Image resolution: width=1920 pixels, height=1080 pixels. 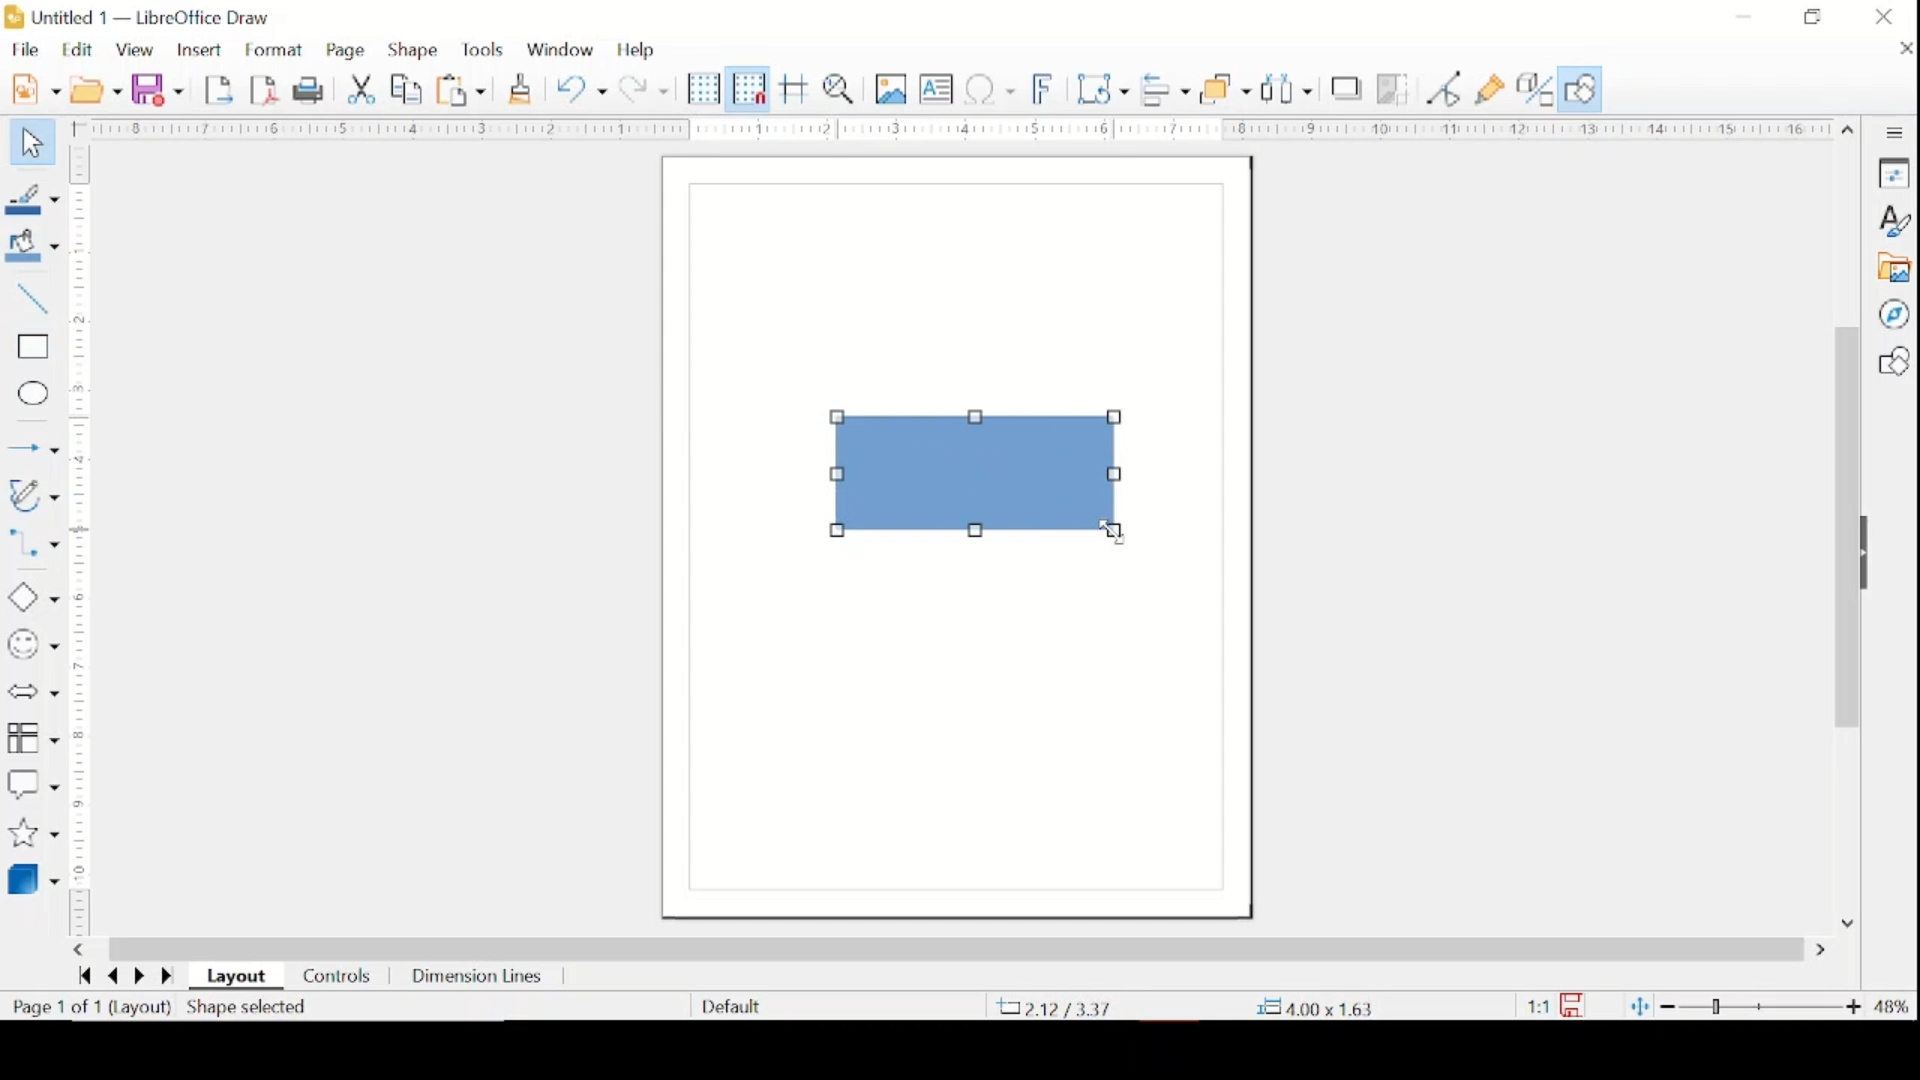 I want to click on toggle extrusions, so click(x=1535, y=91).